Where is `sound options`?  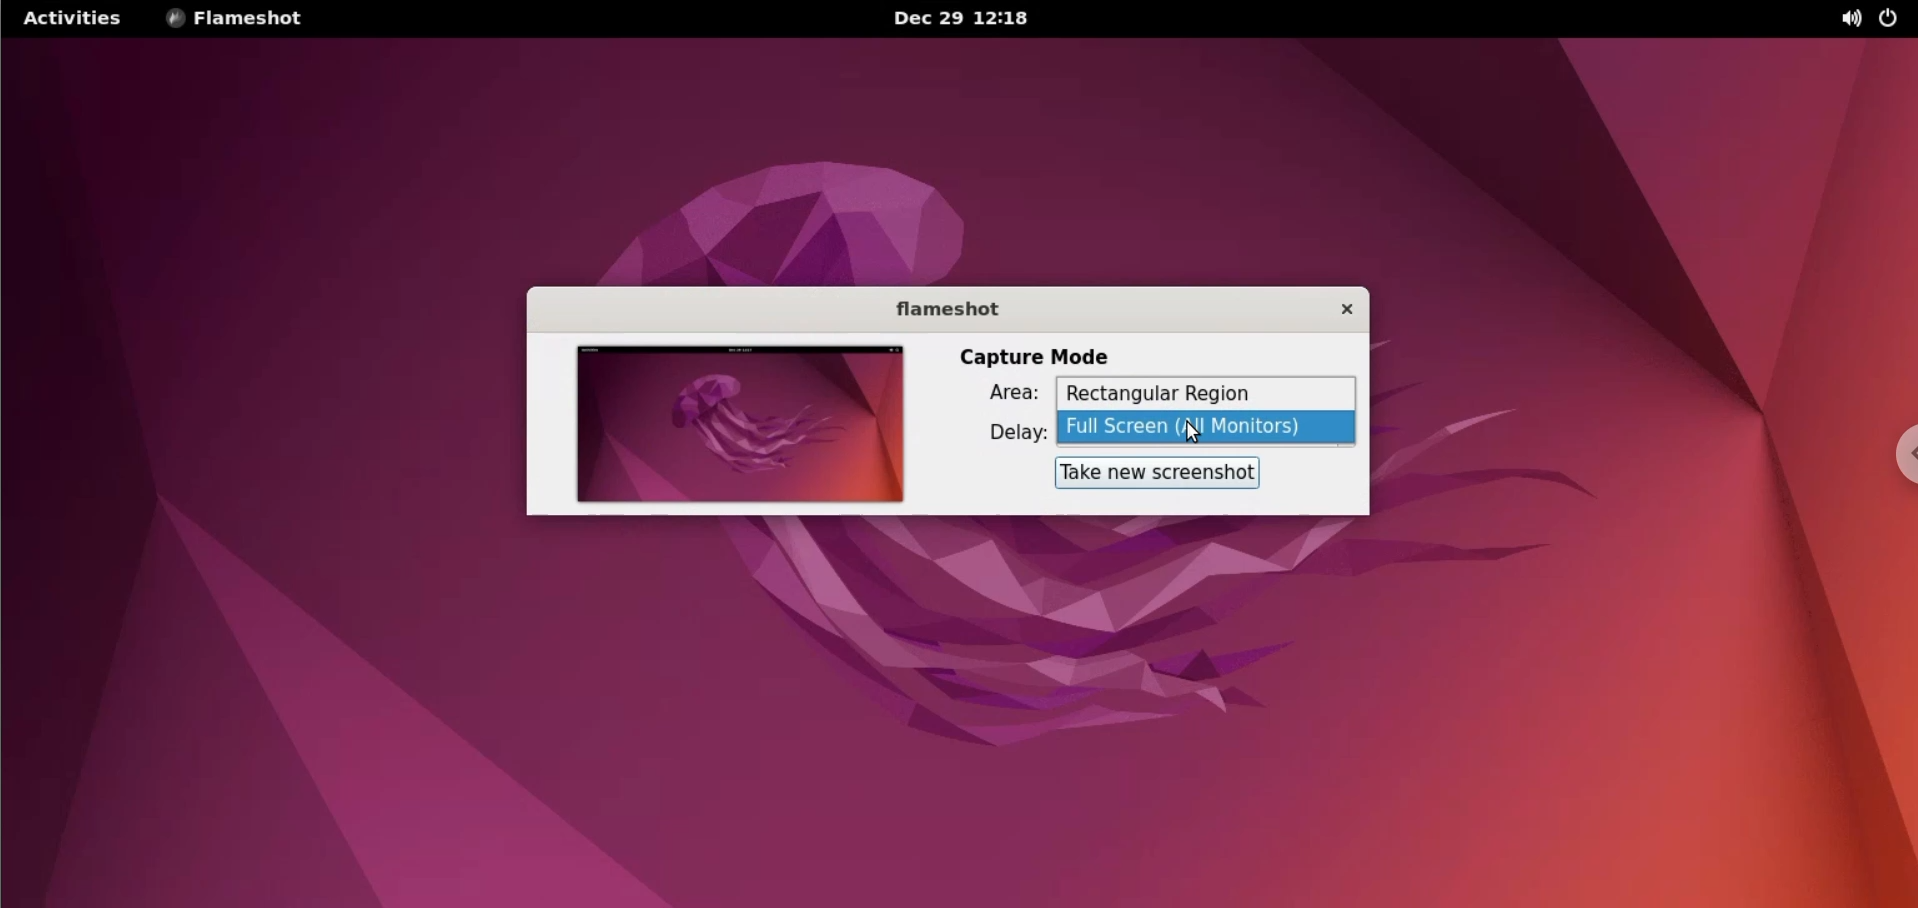 sound options is located at coordinates (1849, 21).